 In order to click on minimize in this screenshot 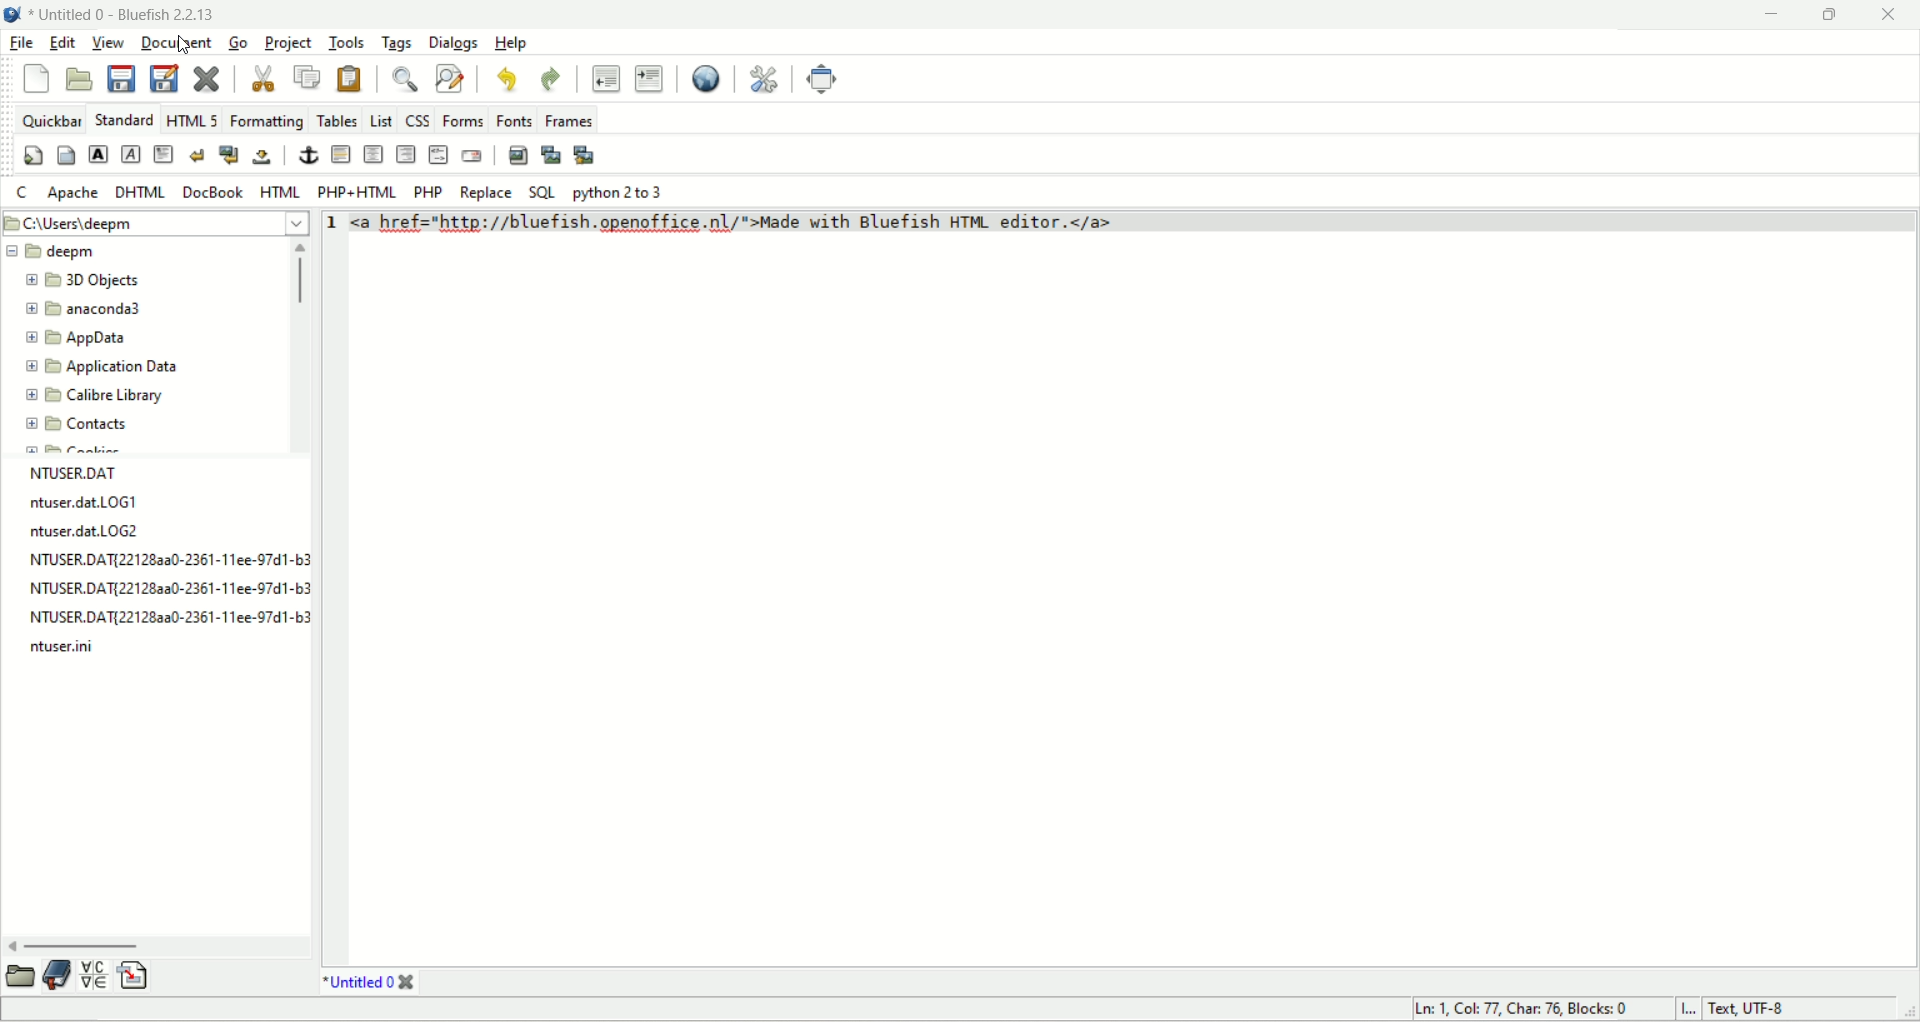, I will do `click(1771, 15)`.